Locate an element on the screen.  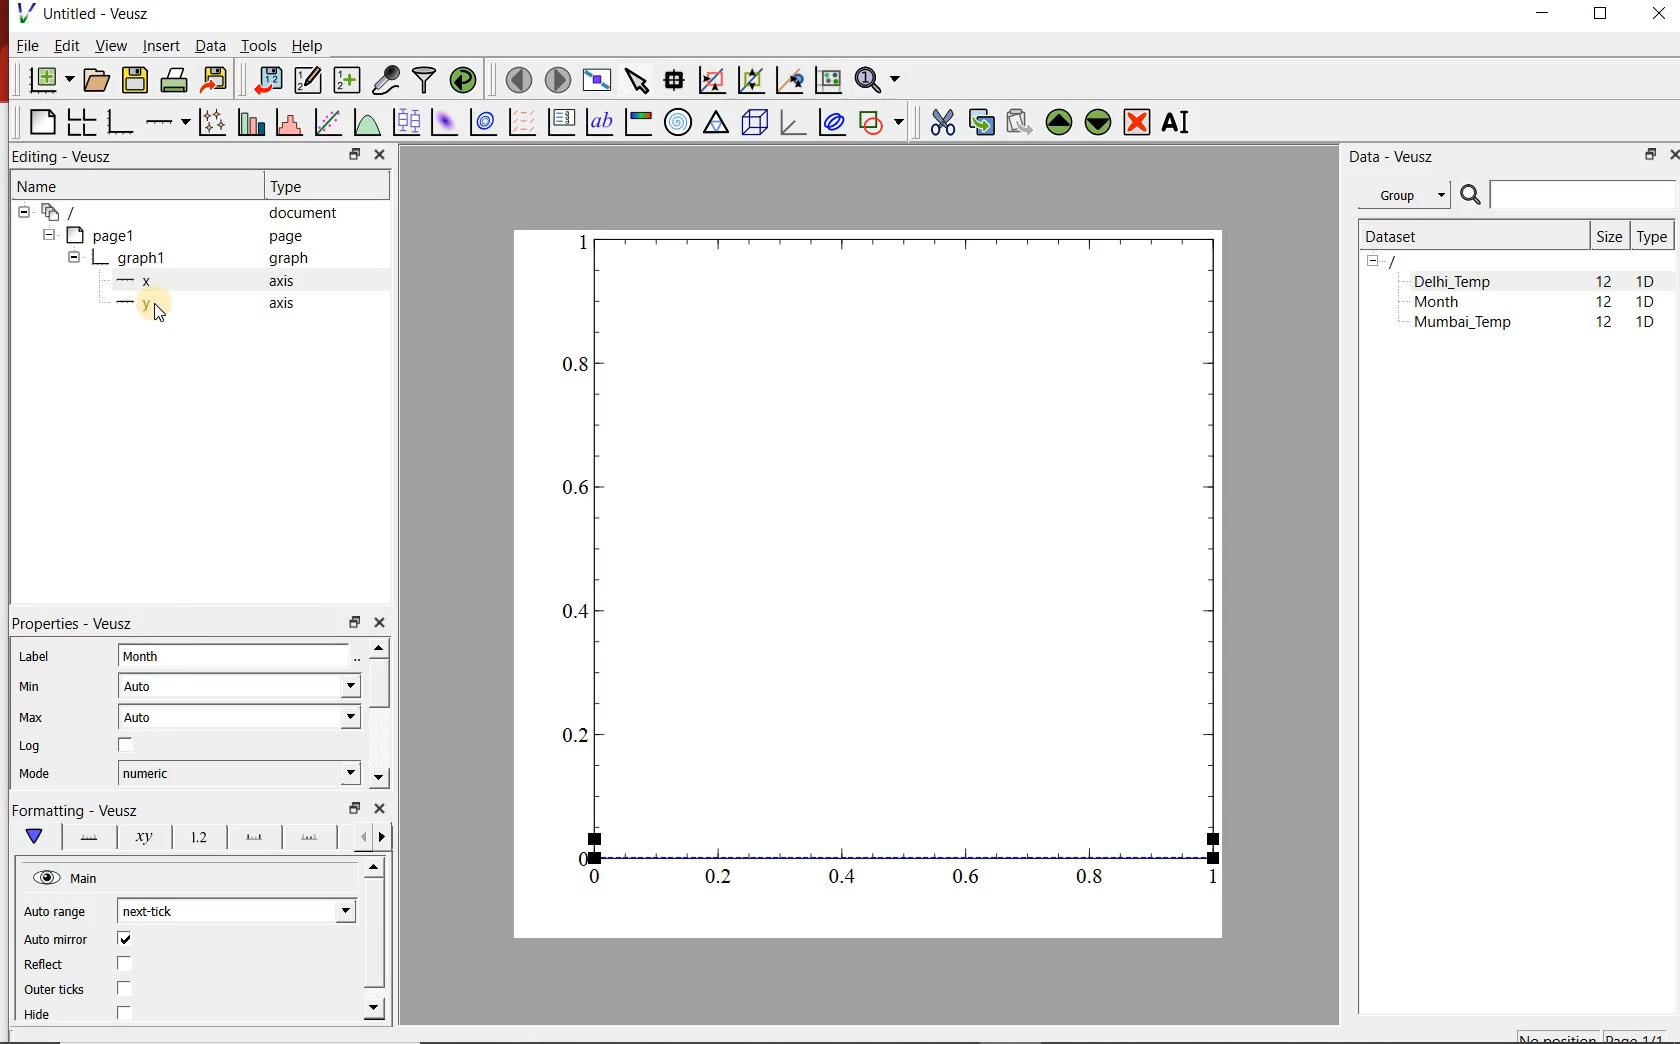
12 is located at coordinates (1606, 325).